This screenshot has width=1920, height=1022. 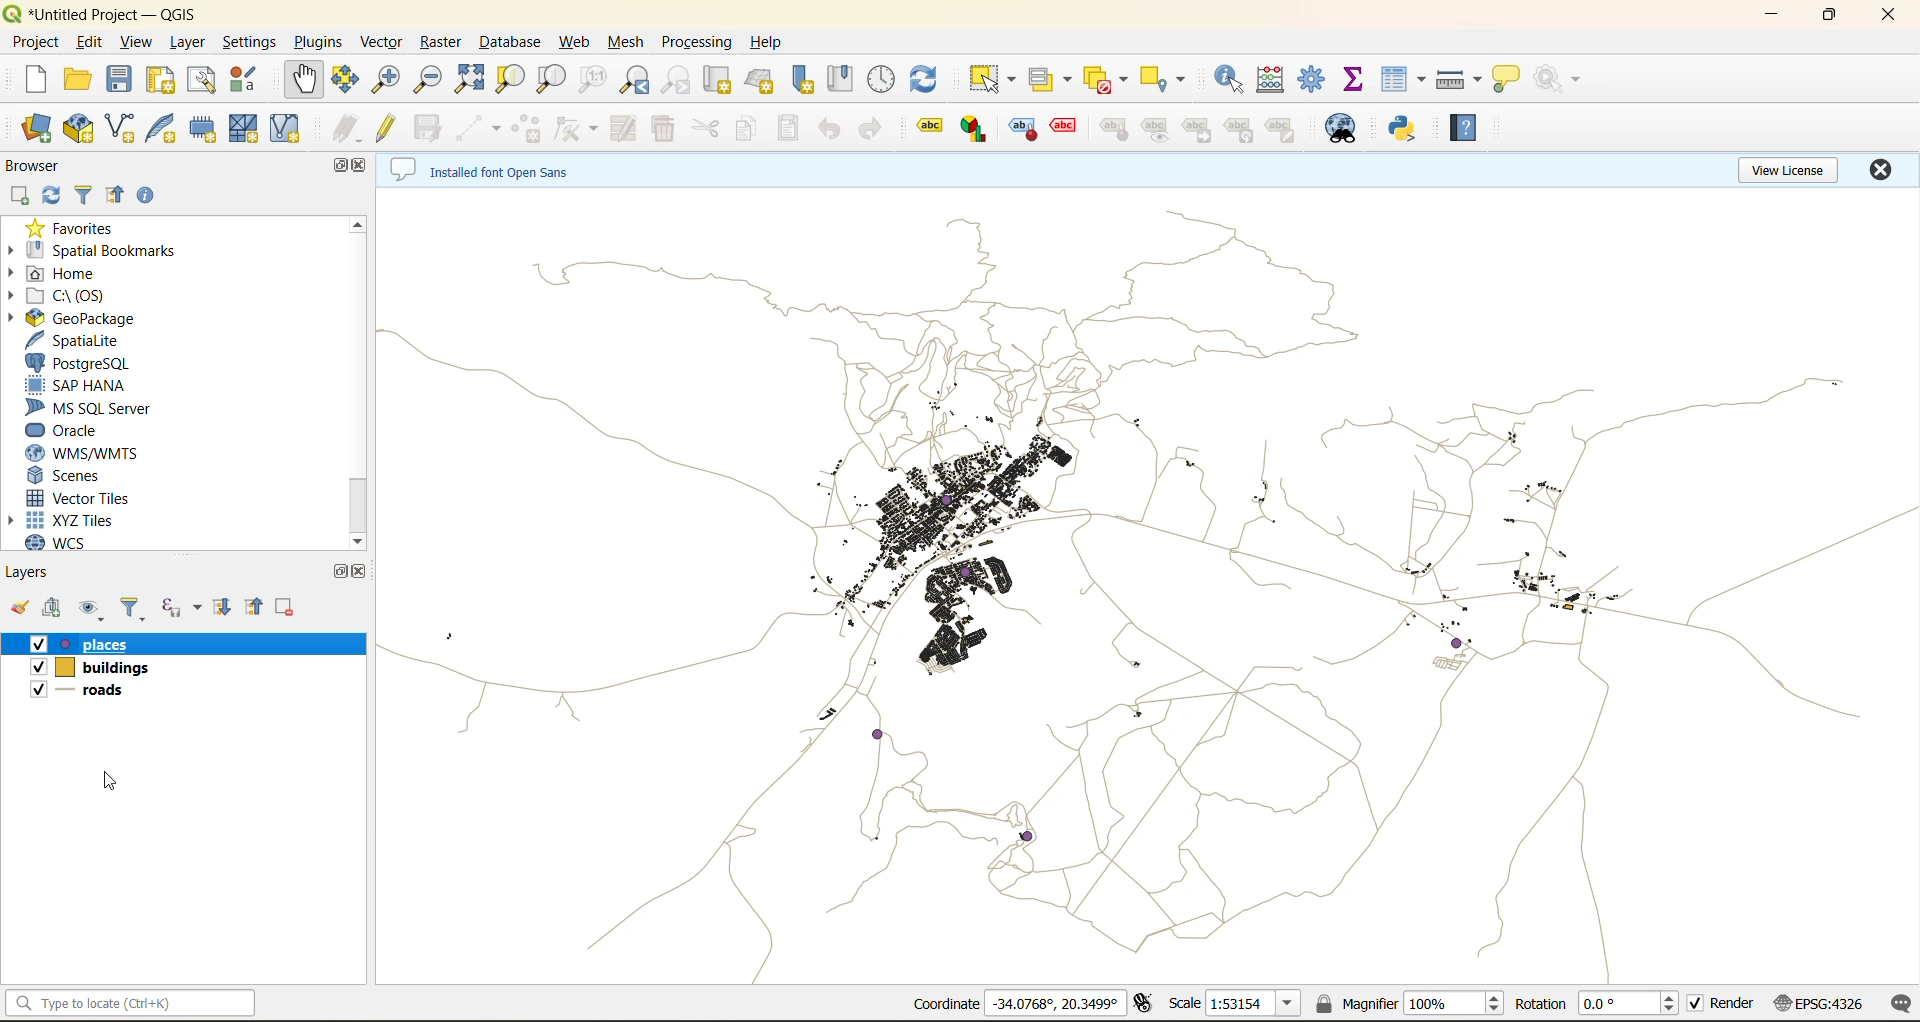 I want to click on label tool, so click(x=1200, y=130).